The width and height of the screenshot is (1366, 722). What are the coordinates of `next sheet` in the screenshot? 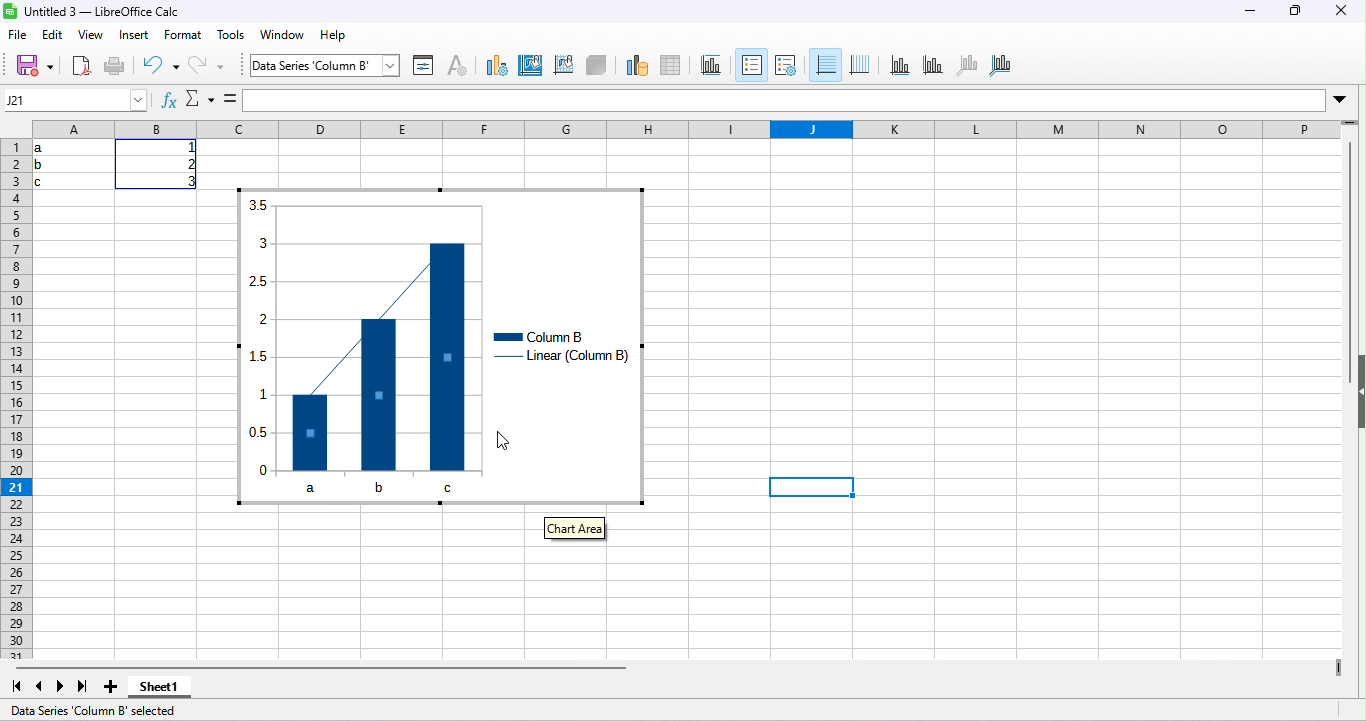 It's located at (64, 689).